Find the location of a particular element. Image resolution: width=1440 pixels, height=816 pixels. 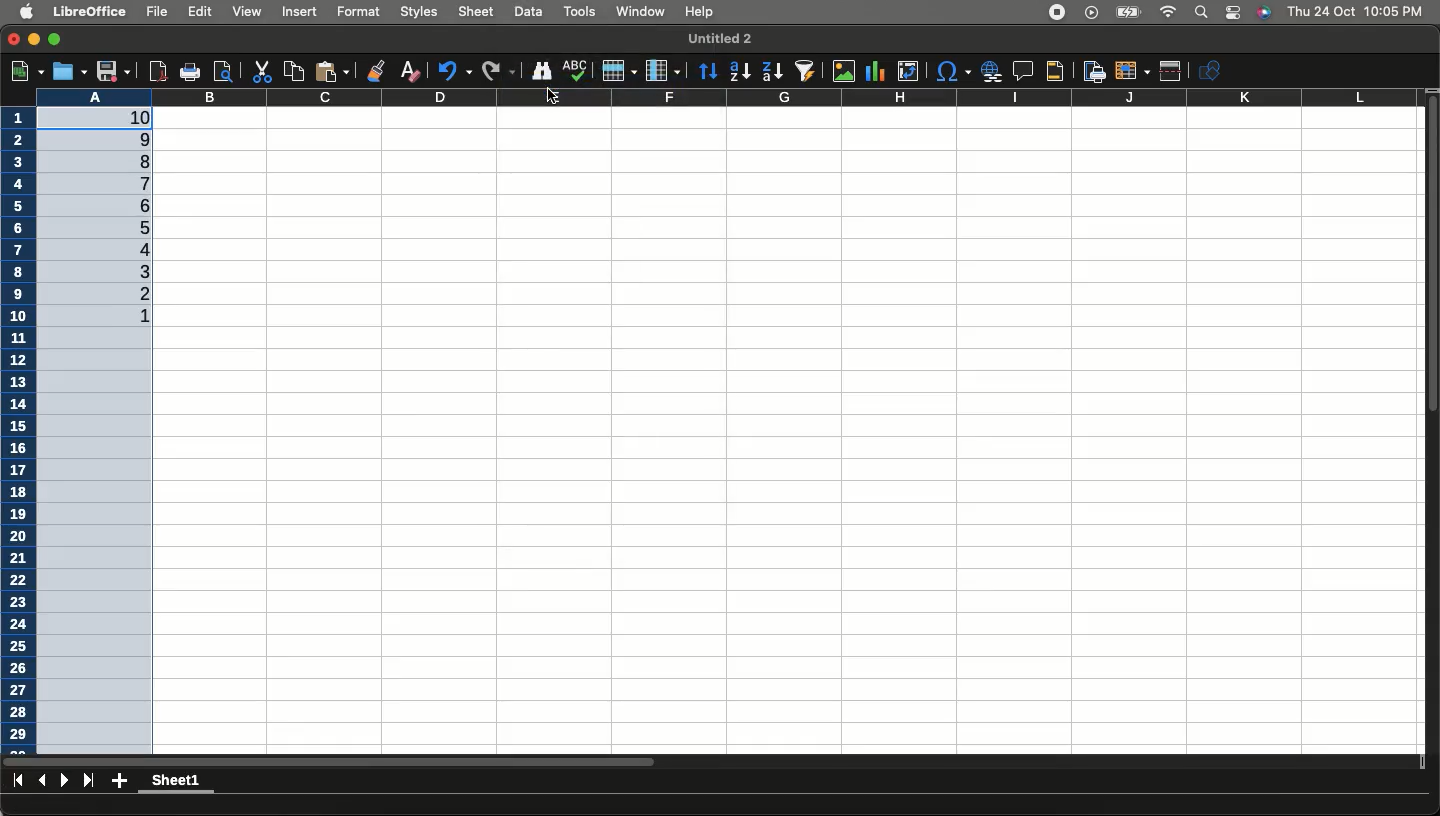

Help is located at coordinates (700, 13).